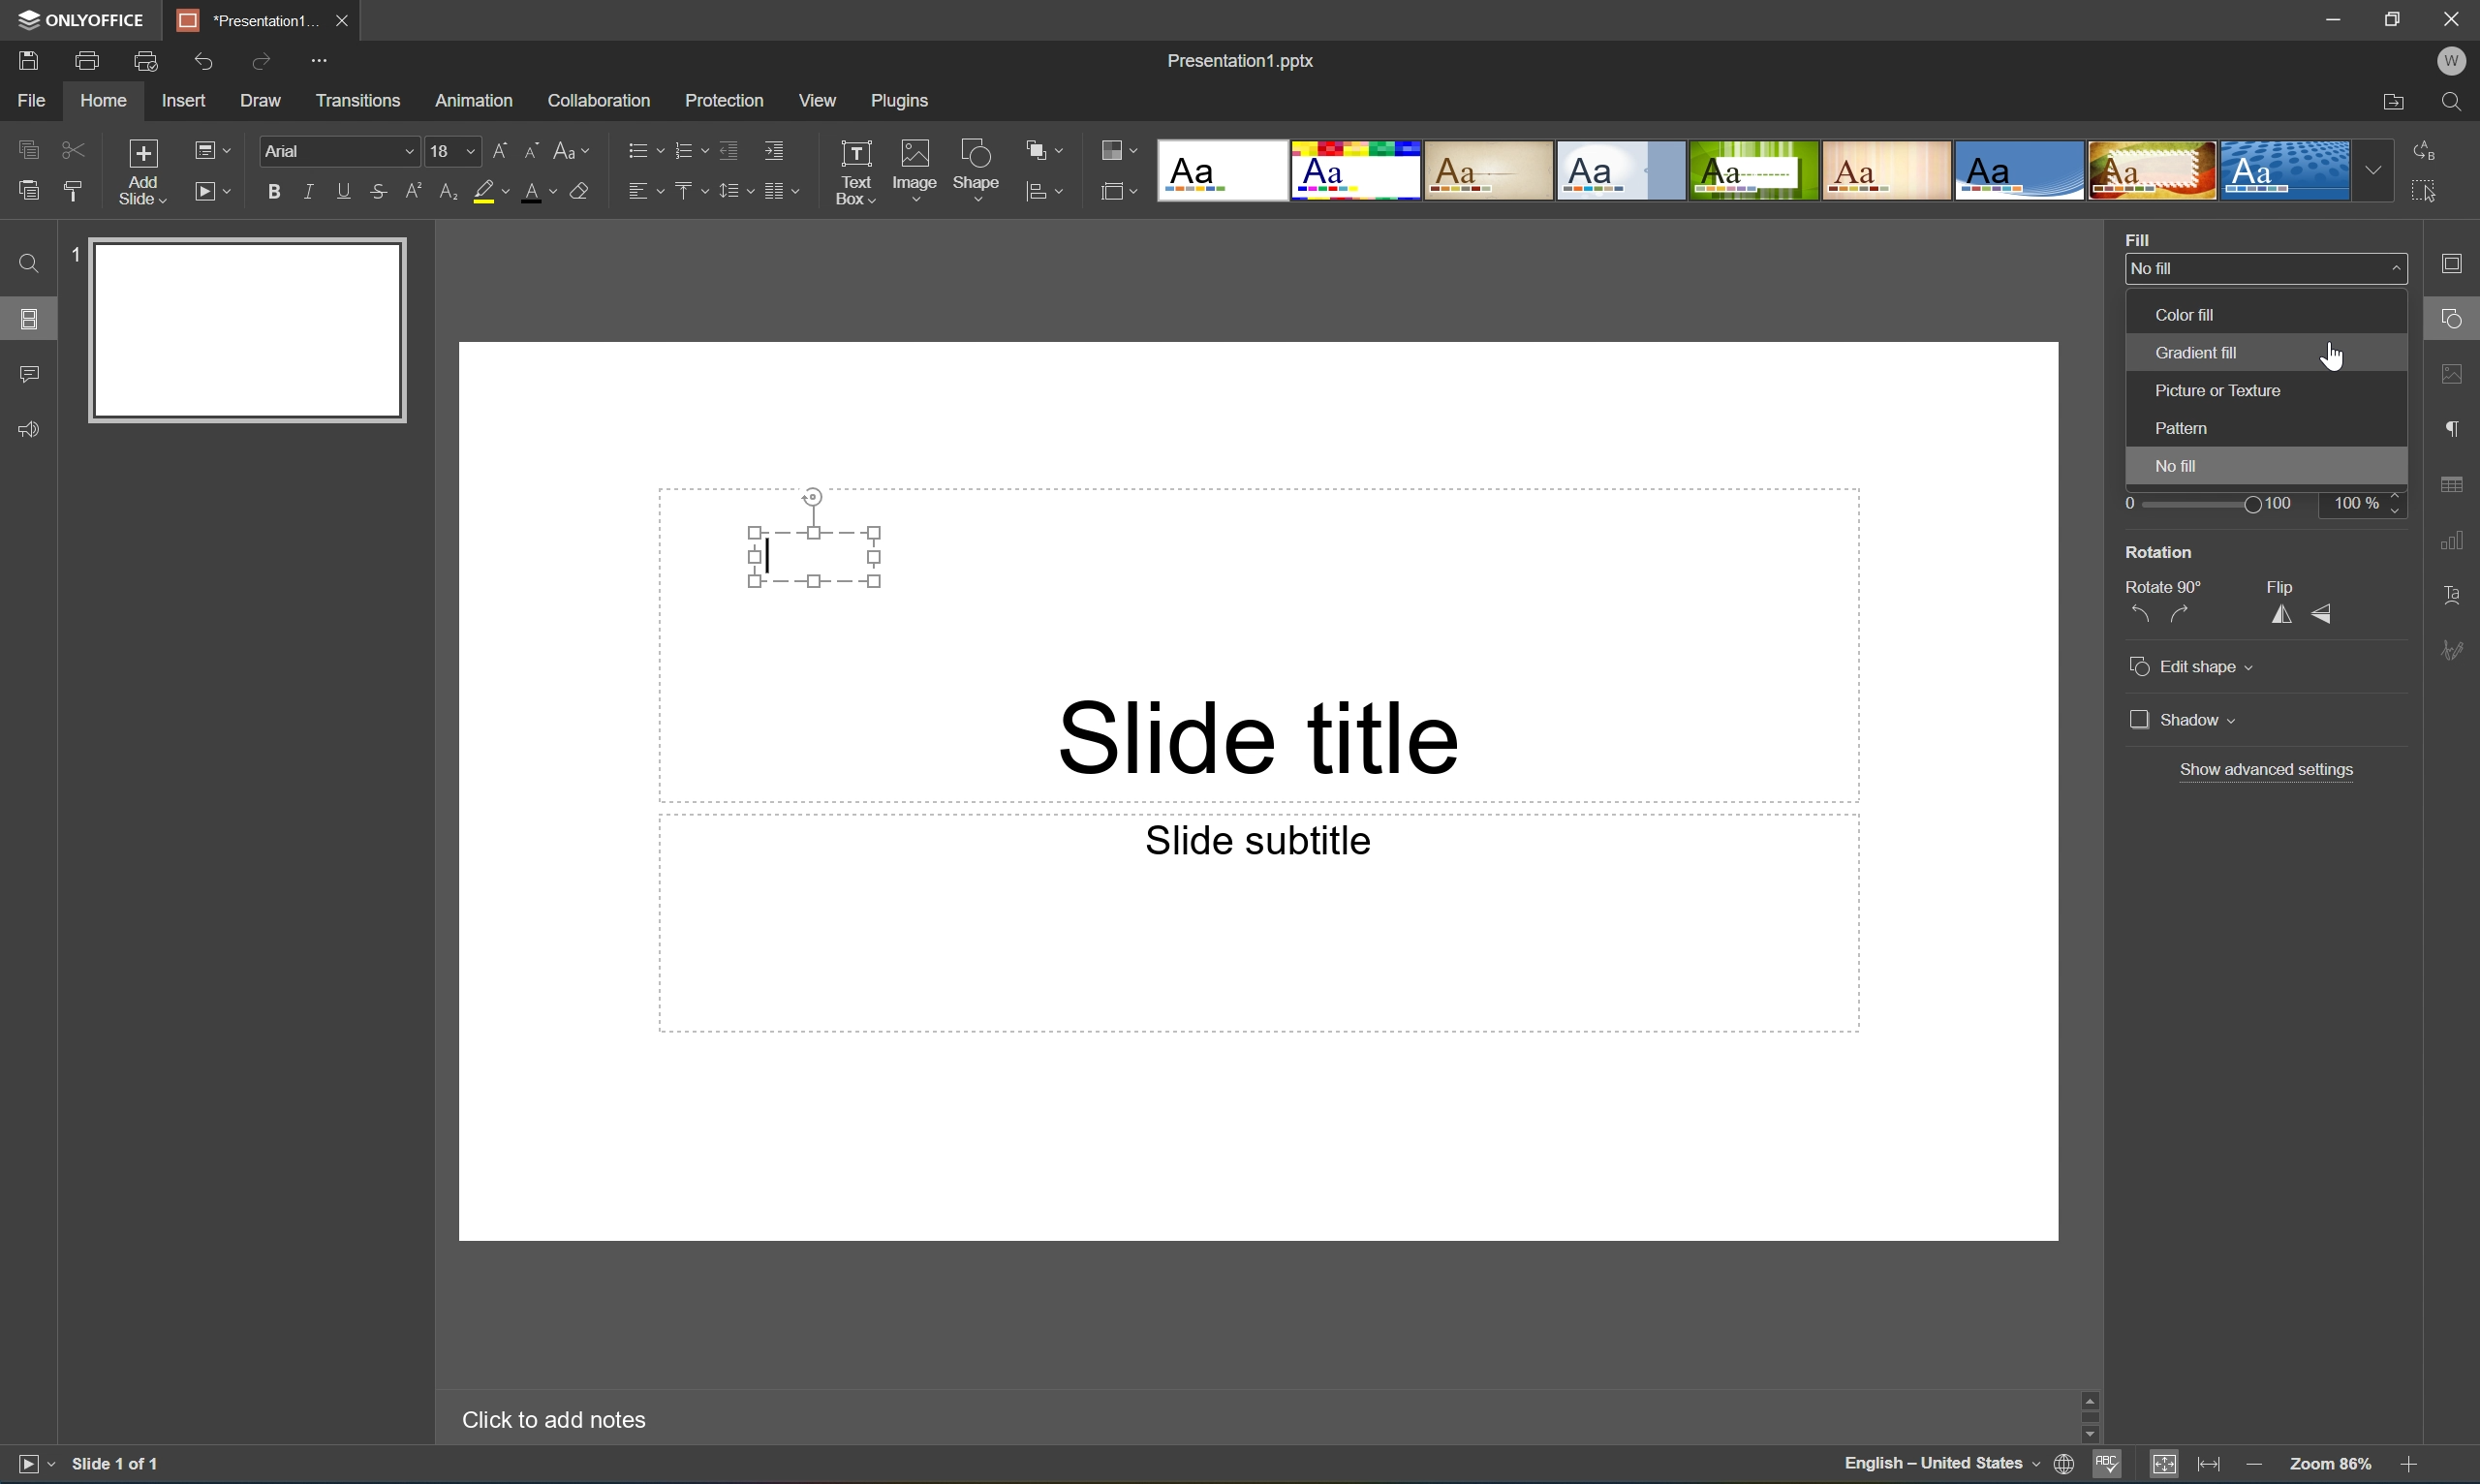  Describe the element at coordinates (2183, 470) in the screenshot. I see `No fill` at that location.